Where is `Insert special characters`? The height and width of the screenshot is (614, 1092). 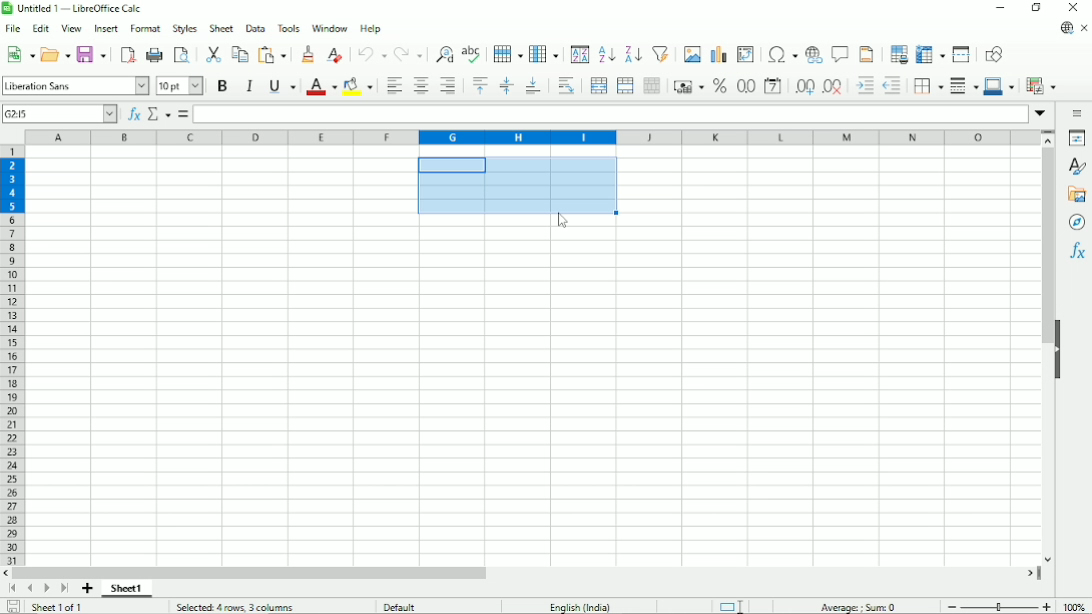
Insert special characters is located at coordinates (781, 54).